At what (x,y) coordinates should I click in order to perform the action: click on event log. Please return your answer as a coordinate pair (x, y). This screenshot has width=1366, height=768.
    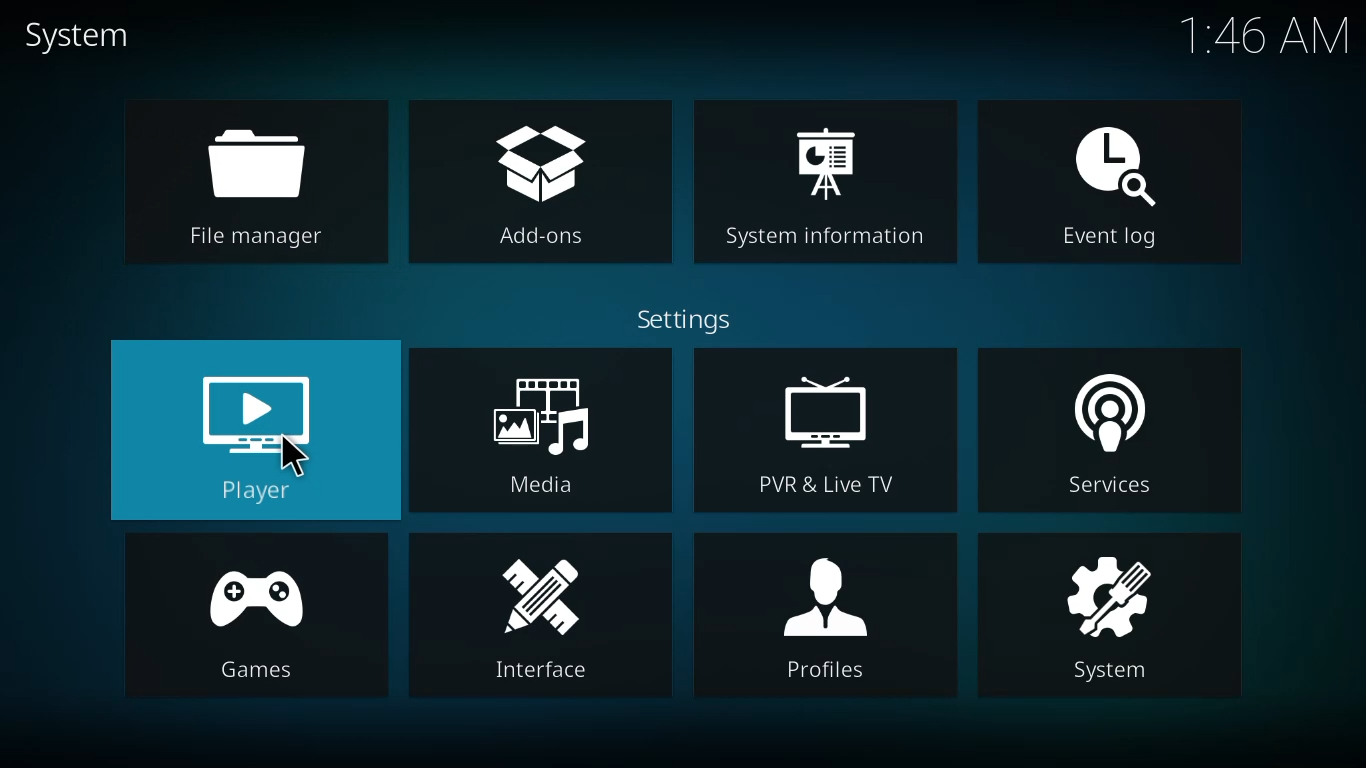
    Looking at the image, I should click on (1114, 180).